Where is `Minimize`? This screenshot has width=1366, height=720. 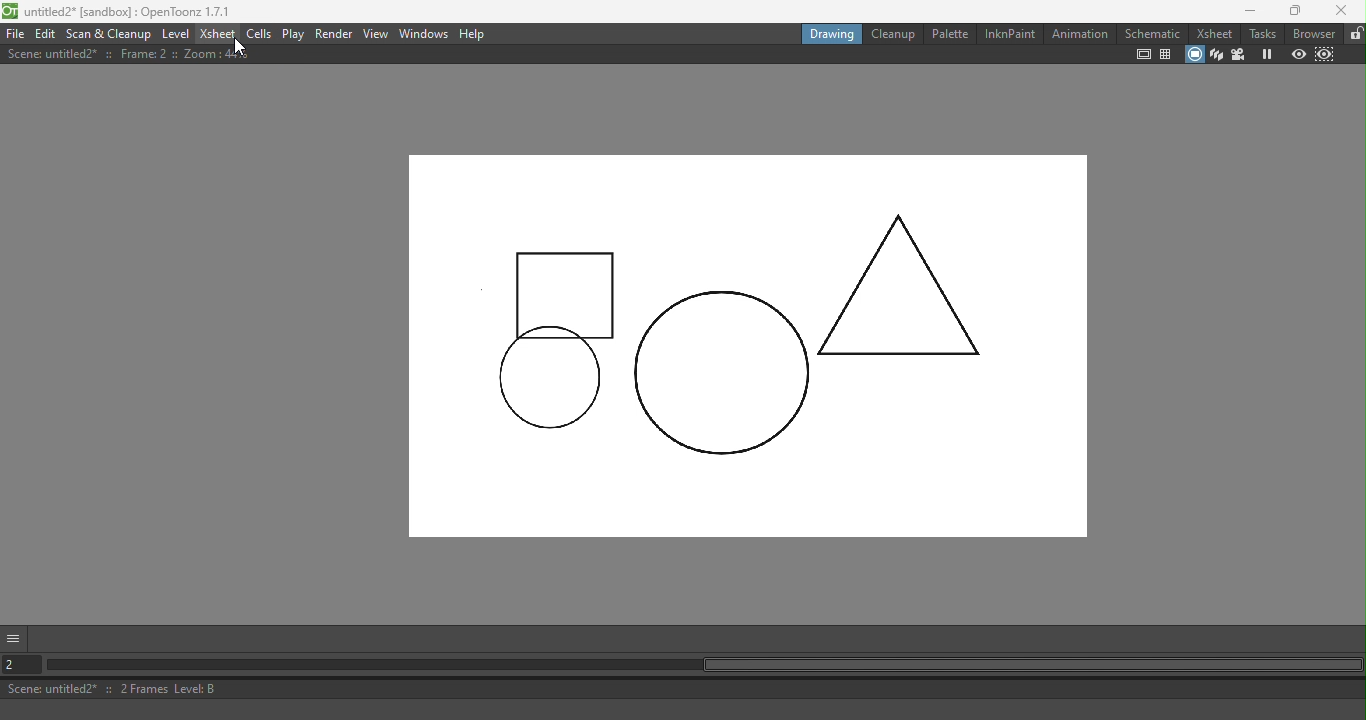
Minimize is located at coordinates (1243, 11).